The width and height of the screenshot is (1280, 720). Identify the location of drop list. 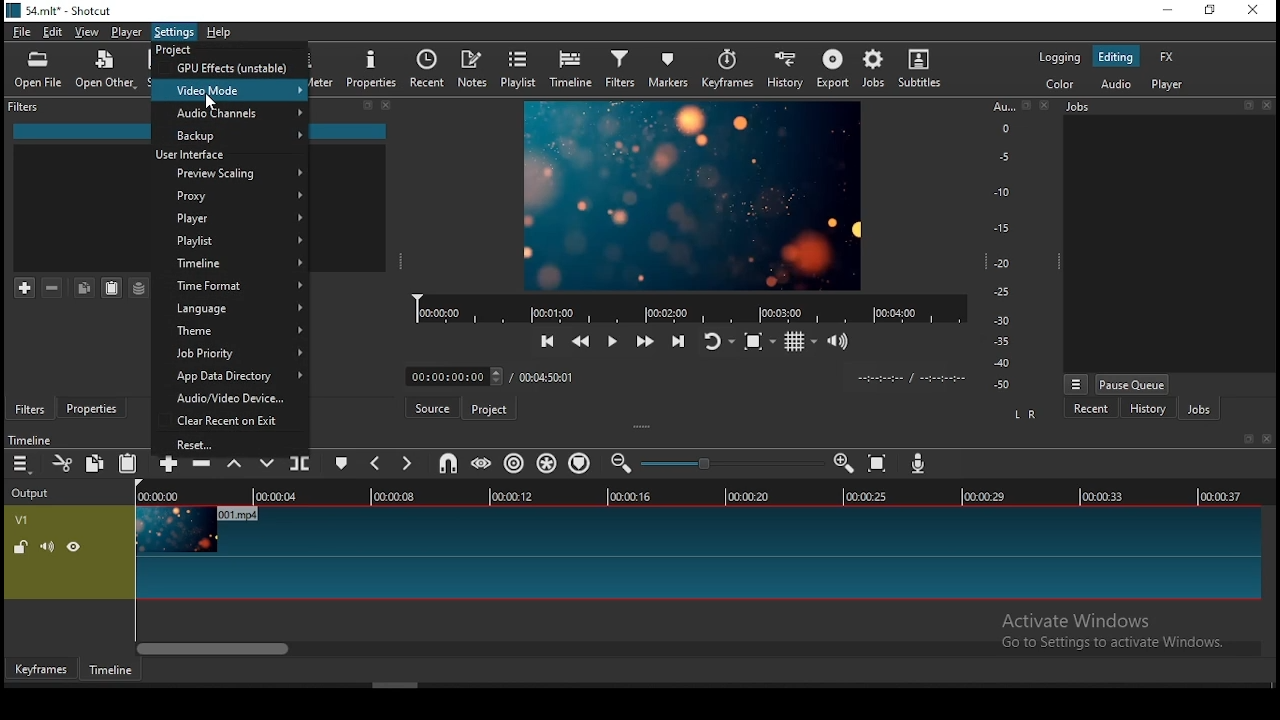
(450, 377).